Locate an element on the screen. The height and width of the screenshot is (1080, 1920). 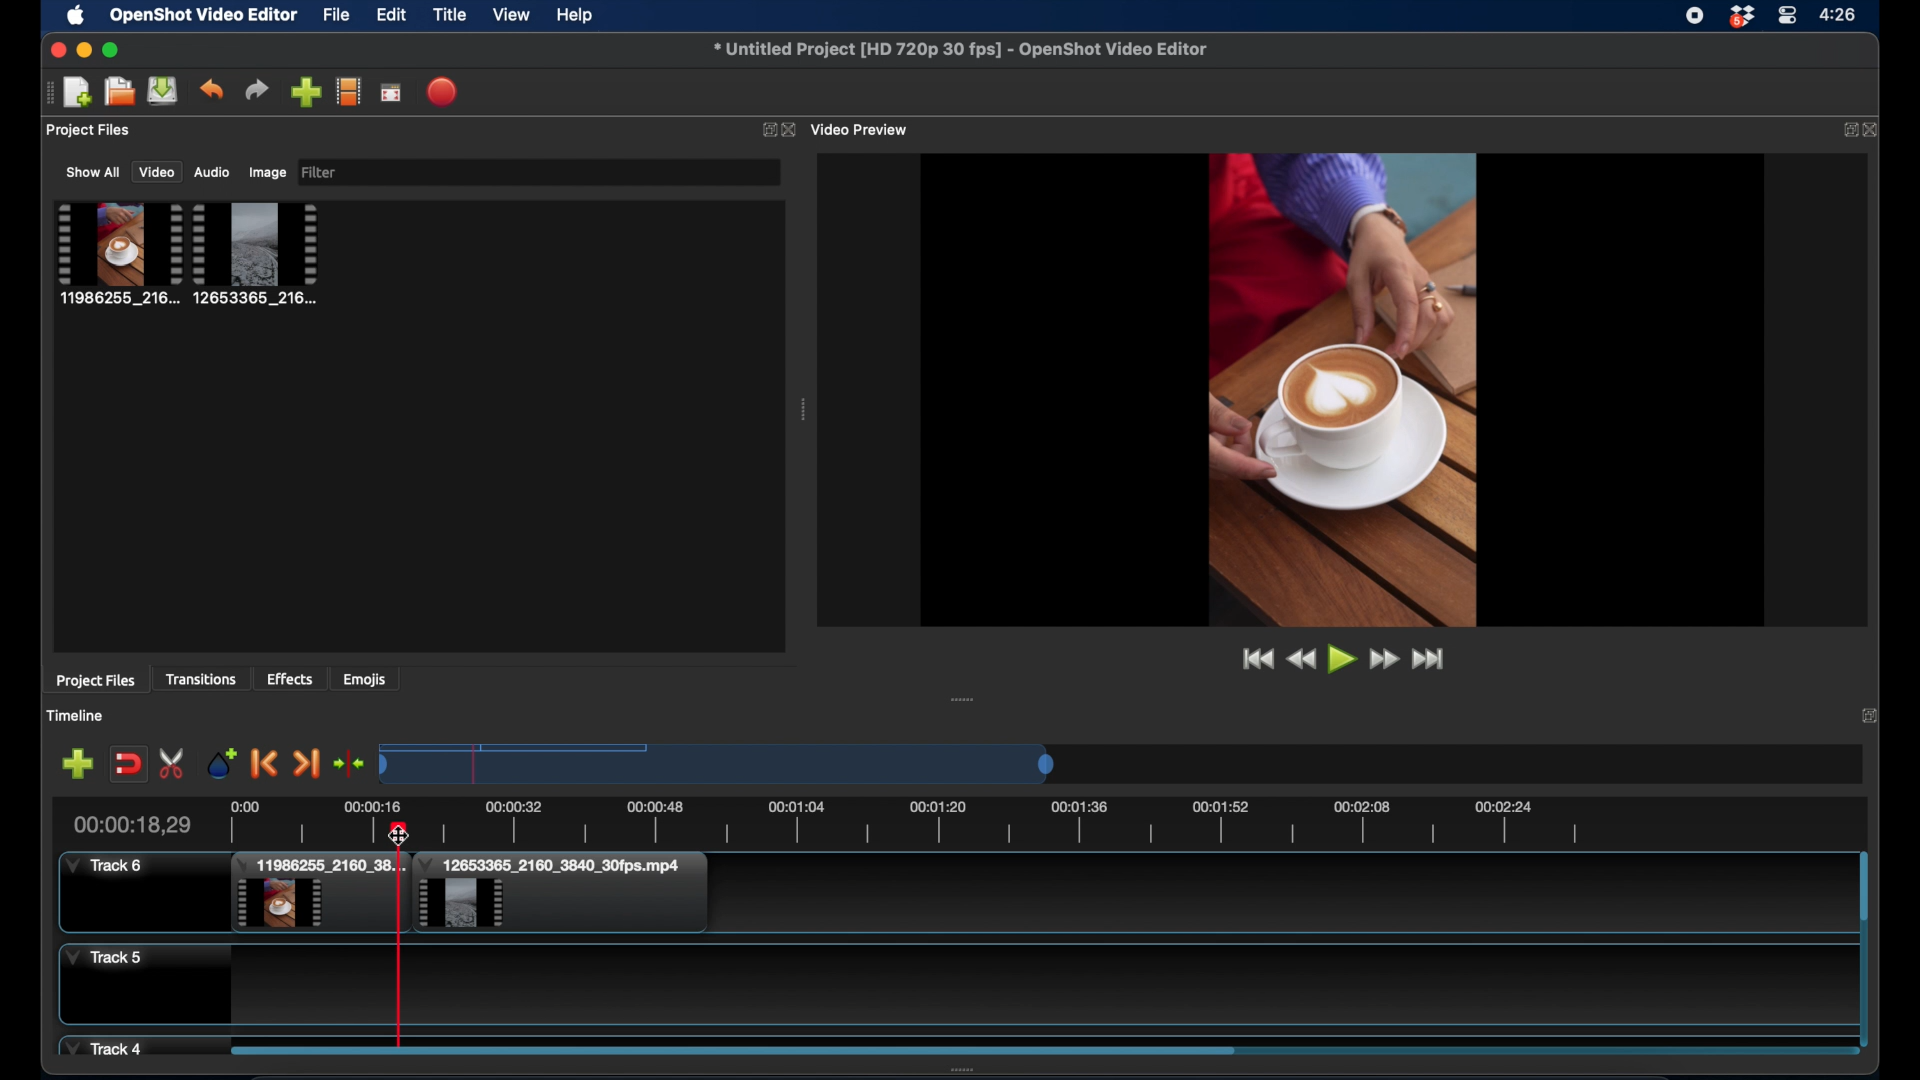
timeline is located at coordinates (77, 715).